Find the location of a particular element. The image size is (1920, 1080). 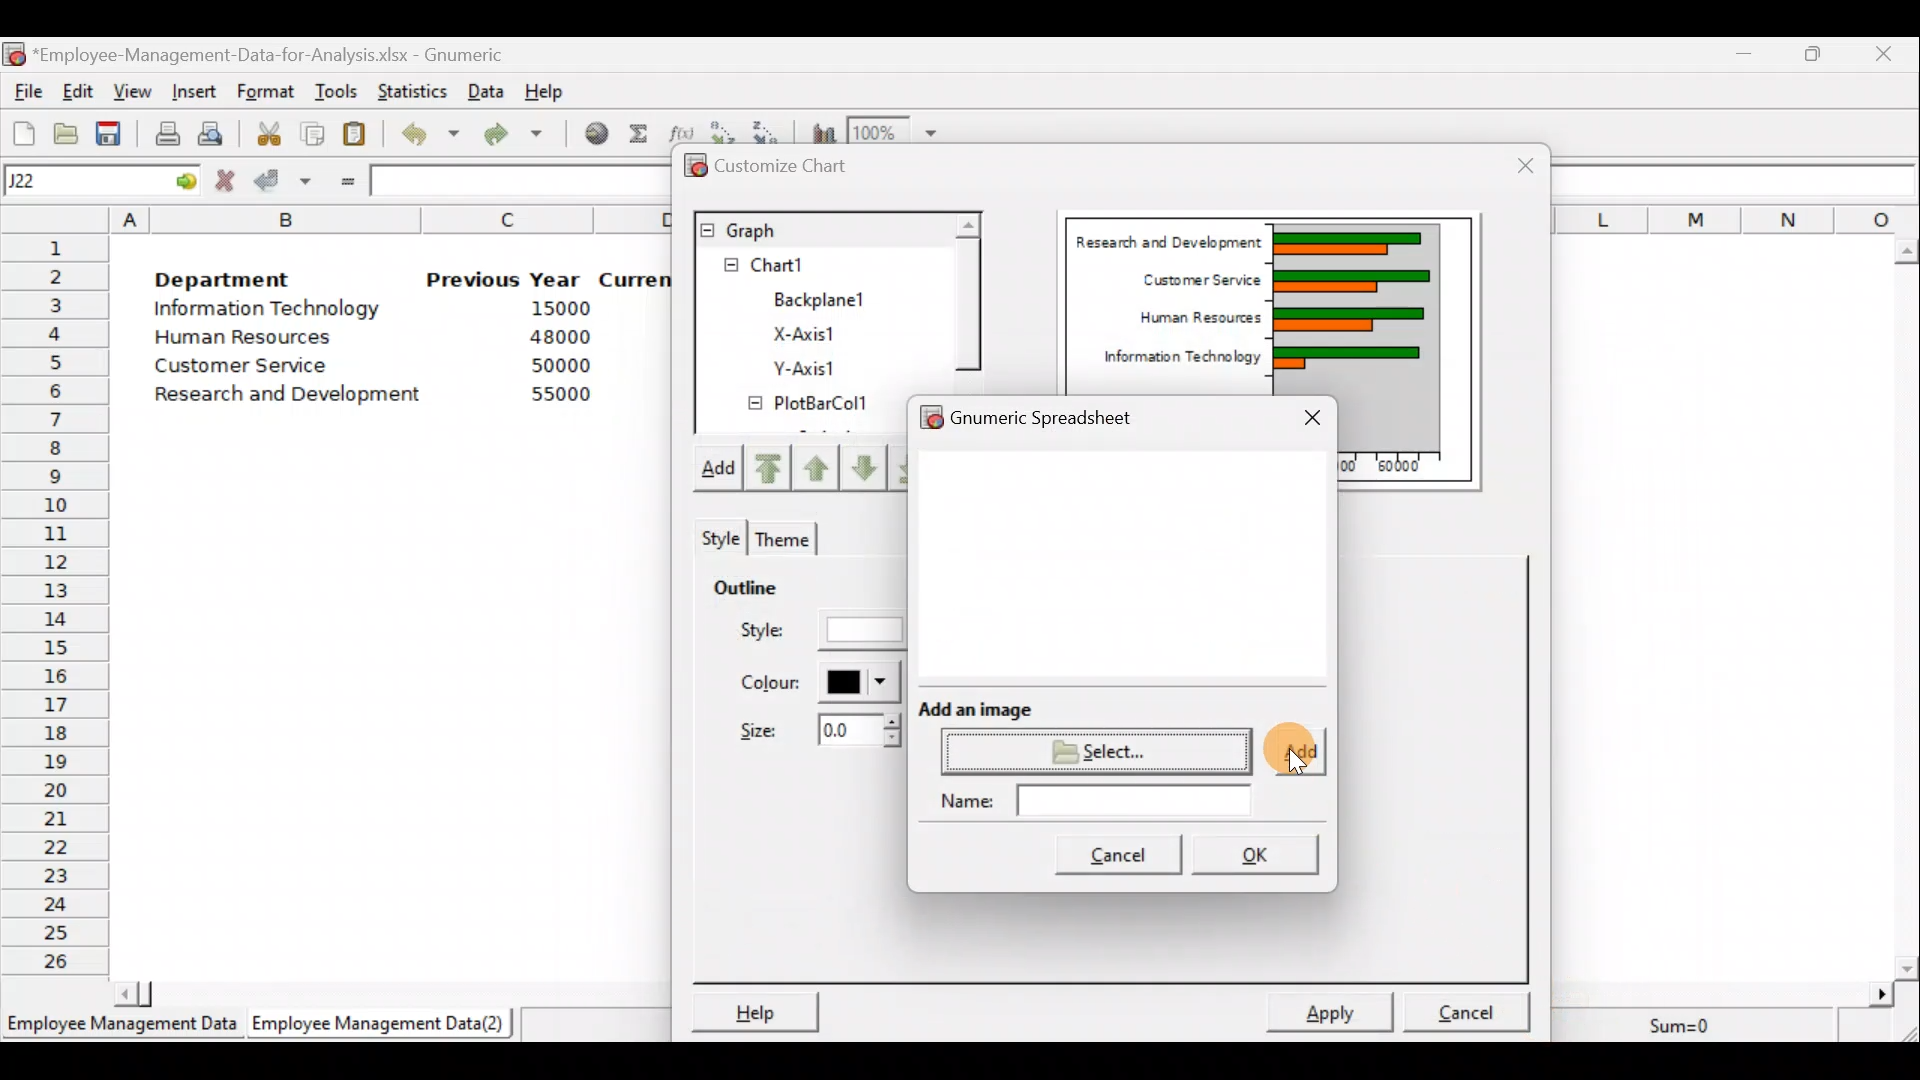

Cut the selection is located at coordinates (271, 137).